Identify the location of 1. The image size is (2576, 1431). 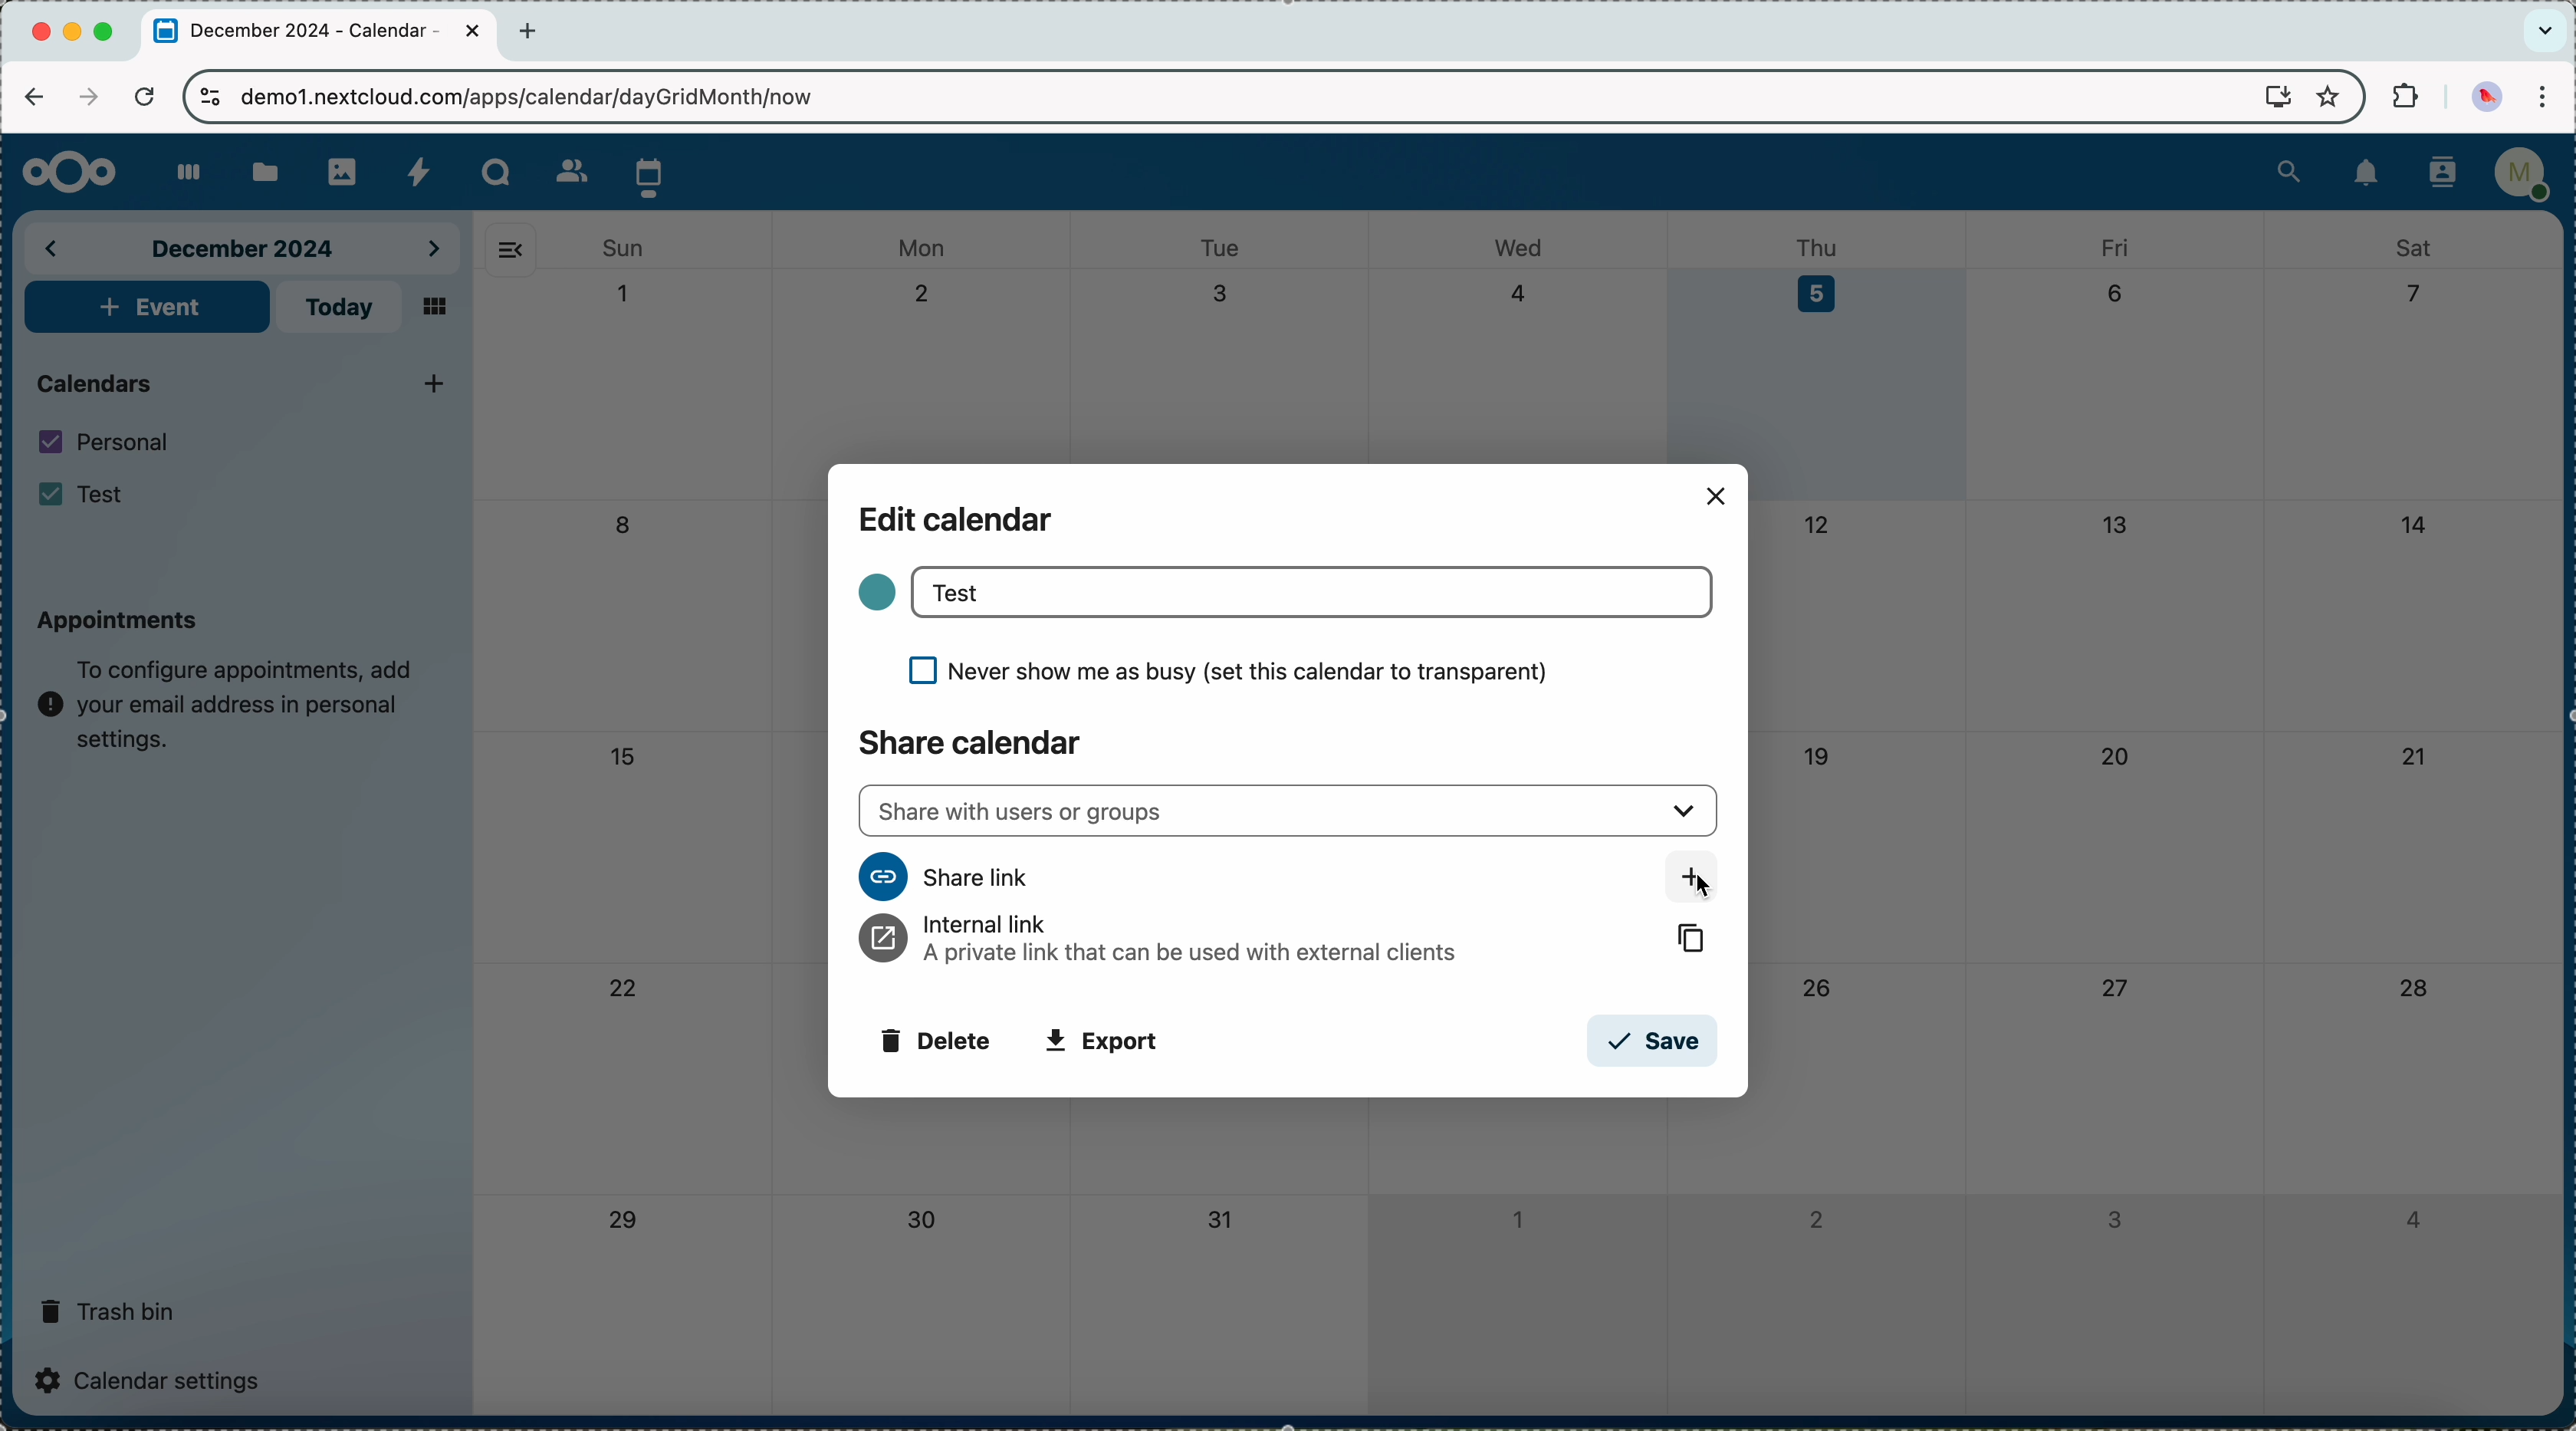
(1516, 1214).